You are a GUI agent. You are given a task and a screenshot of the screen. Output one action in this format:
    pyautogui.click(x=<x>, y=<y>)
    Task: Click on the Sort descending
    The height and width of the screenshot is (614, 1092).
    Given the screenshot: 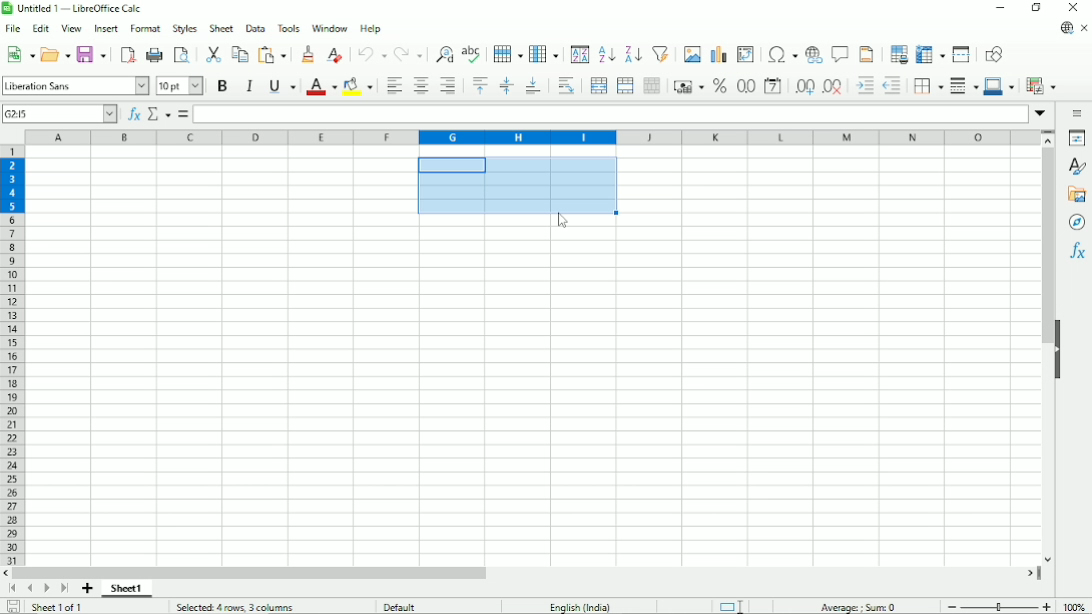 What is the action you would take?
    pyautogui.click(x=631, y=53)
    